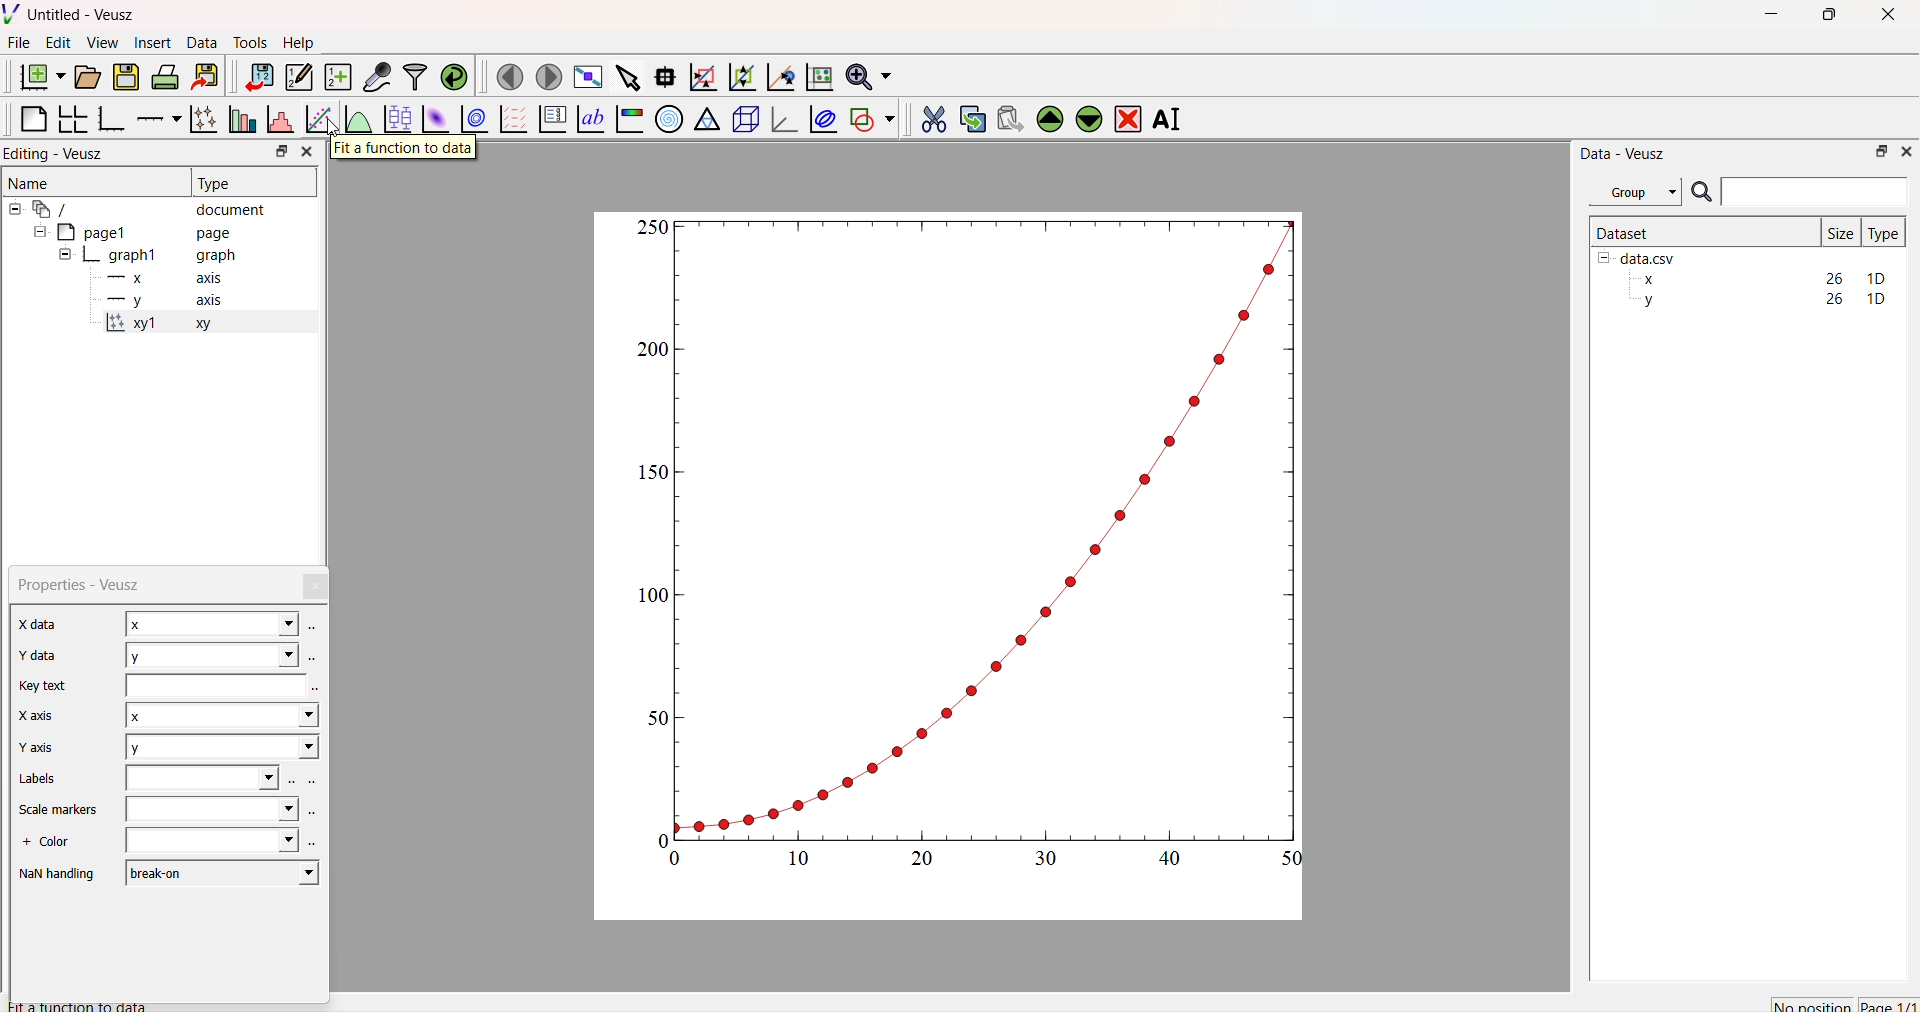 The width and height of the screenshot is (1920, 1012). What do you see at coordinates (39, 627) in the screenshot?
I see `Notes` at bounding box center [39, 627].